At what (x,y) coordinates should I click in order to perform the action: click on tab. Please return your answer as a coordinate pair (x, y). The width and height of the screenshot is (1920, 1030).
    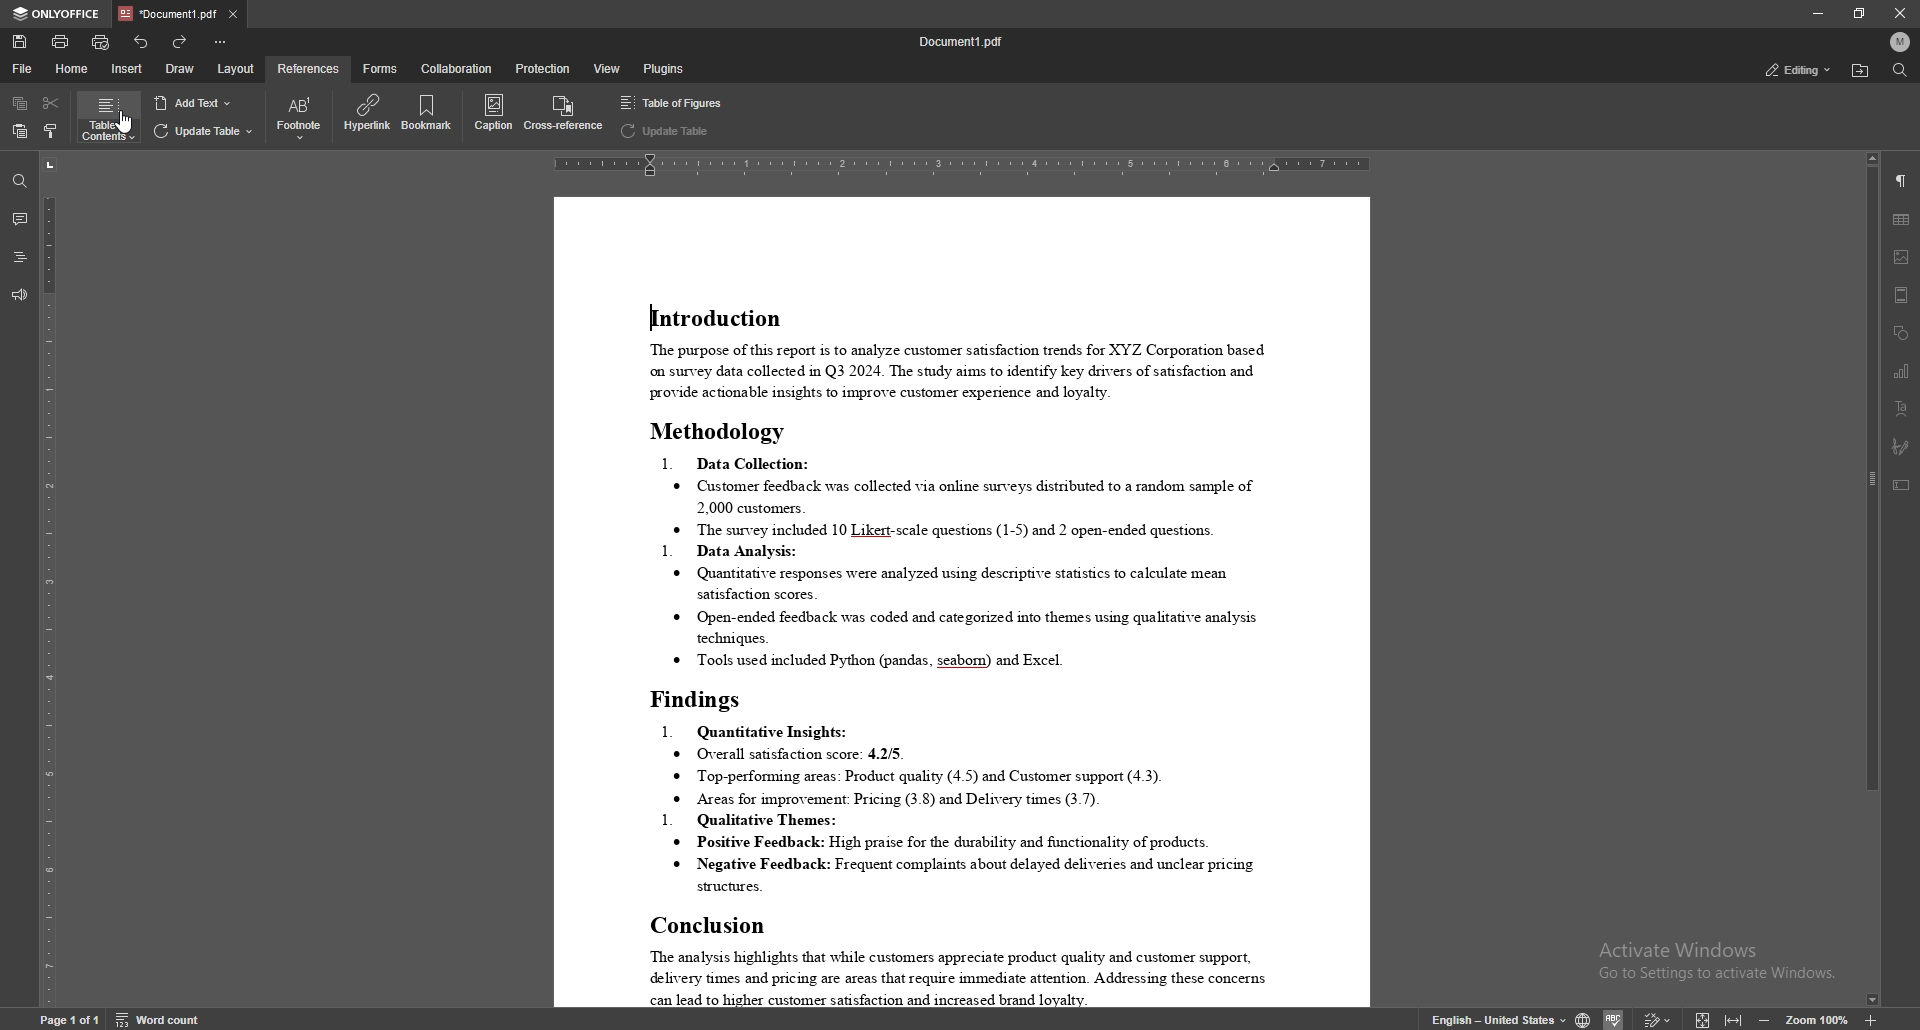
    Looking at the image, I should click on (165, 13).